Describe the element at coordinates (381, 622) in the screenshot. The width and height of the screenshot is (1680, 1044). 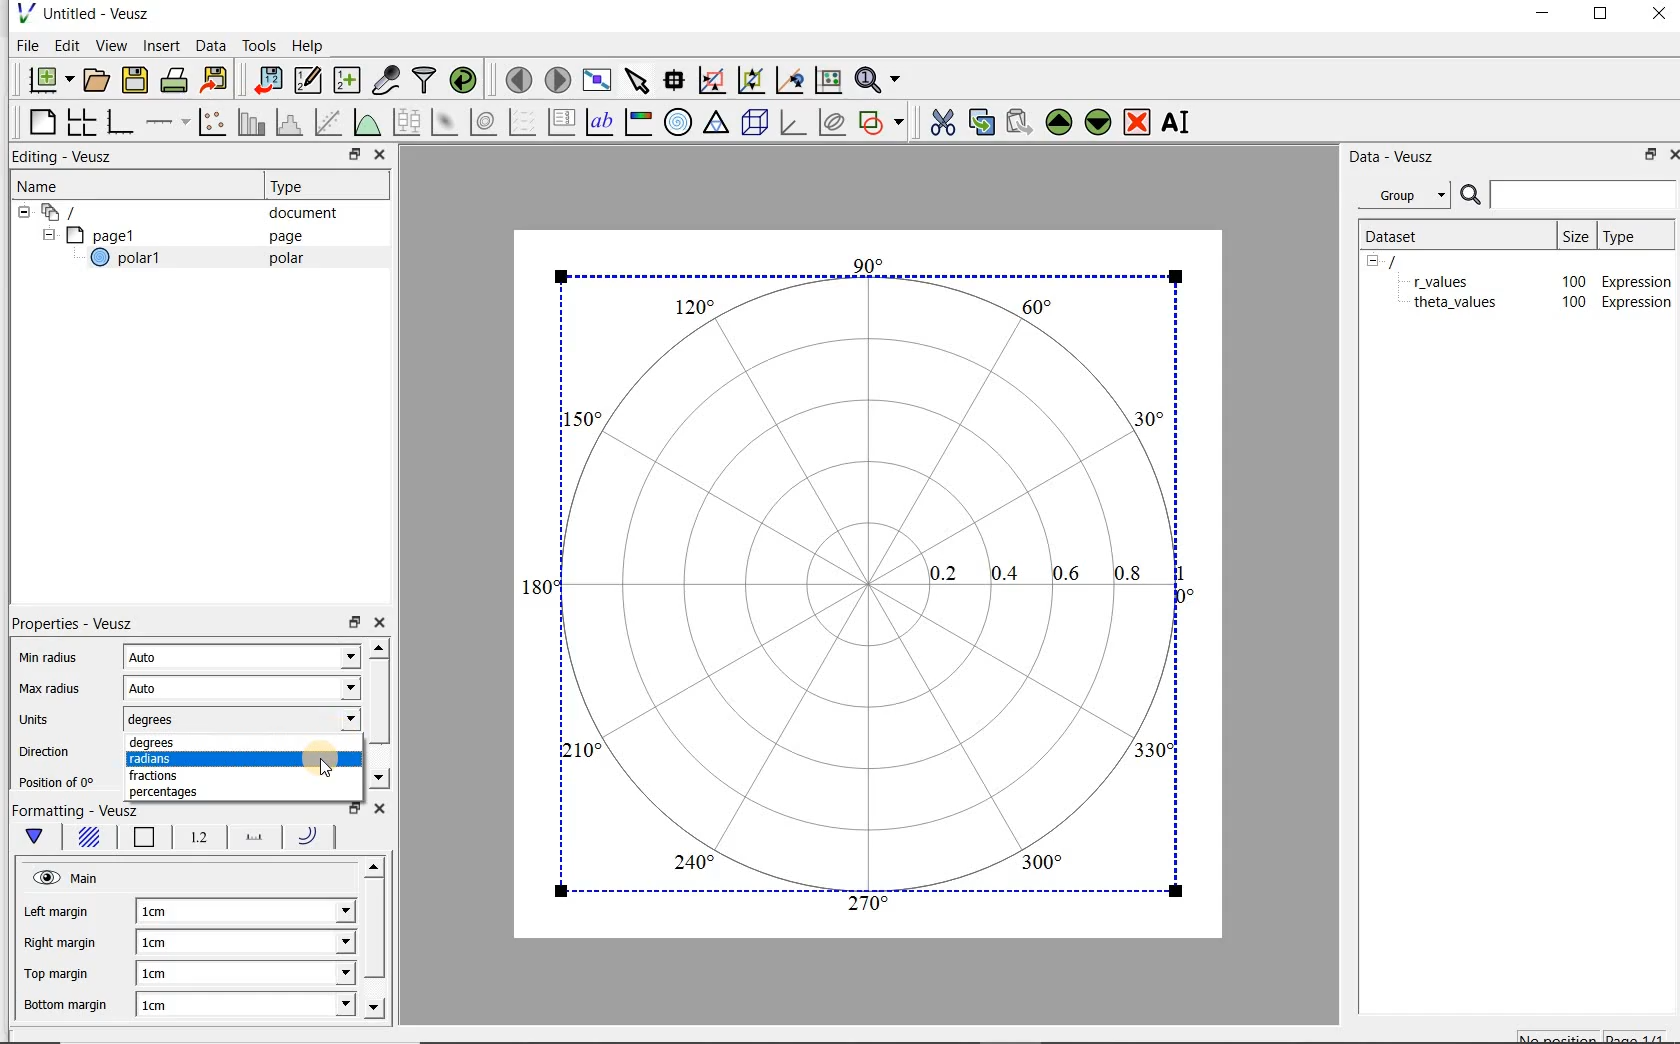
I see `close` at that location.